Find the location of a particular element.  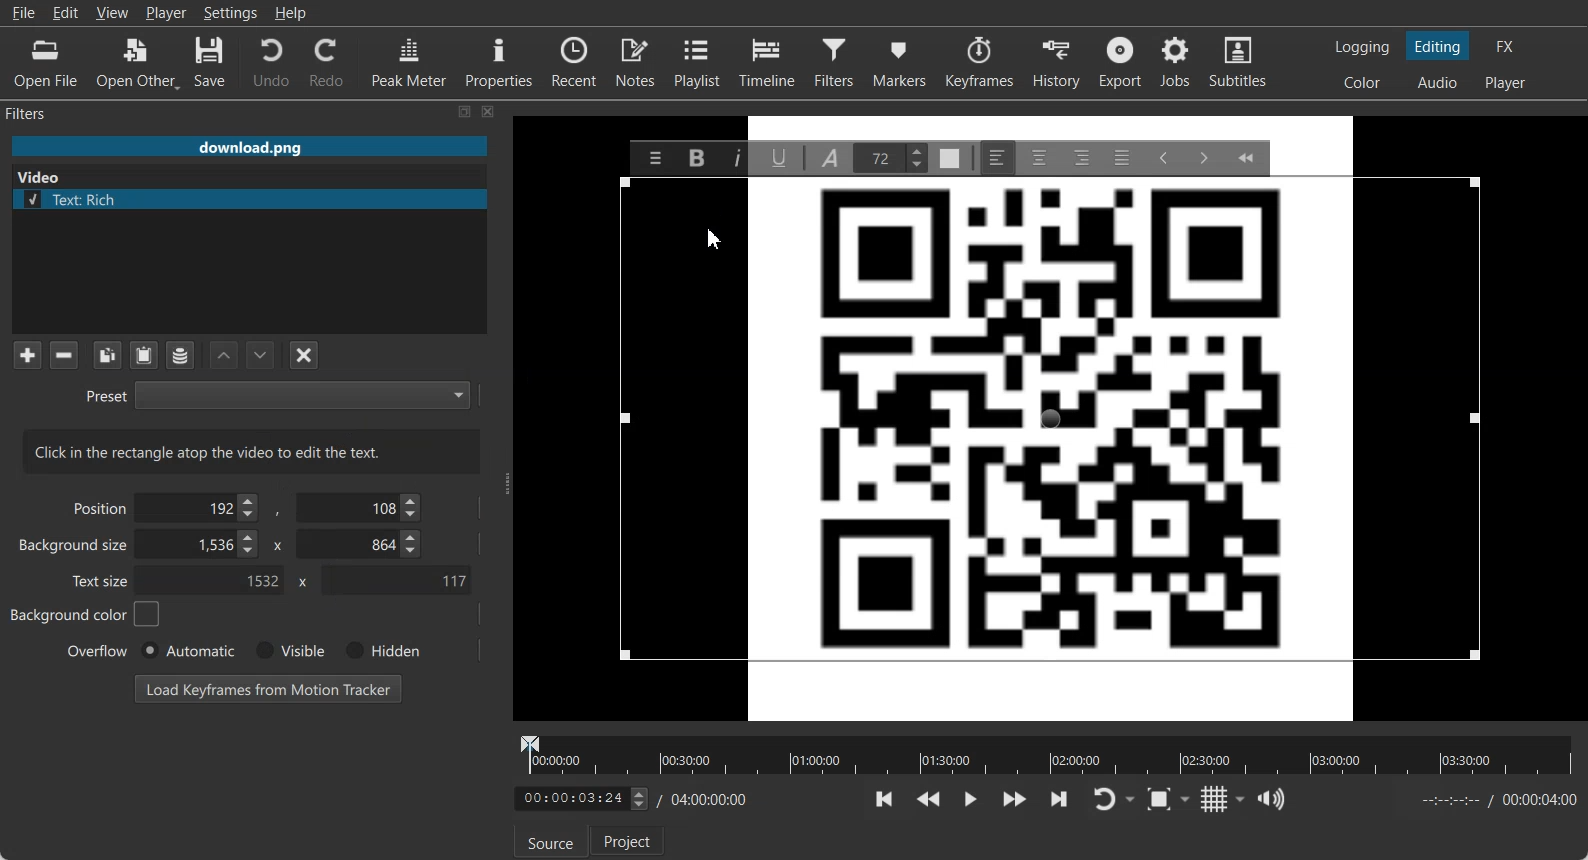

Timeline is located at coordinates (768, 61).